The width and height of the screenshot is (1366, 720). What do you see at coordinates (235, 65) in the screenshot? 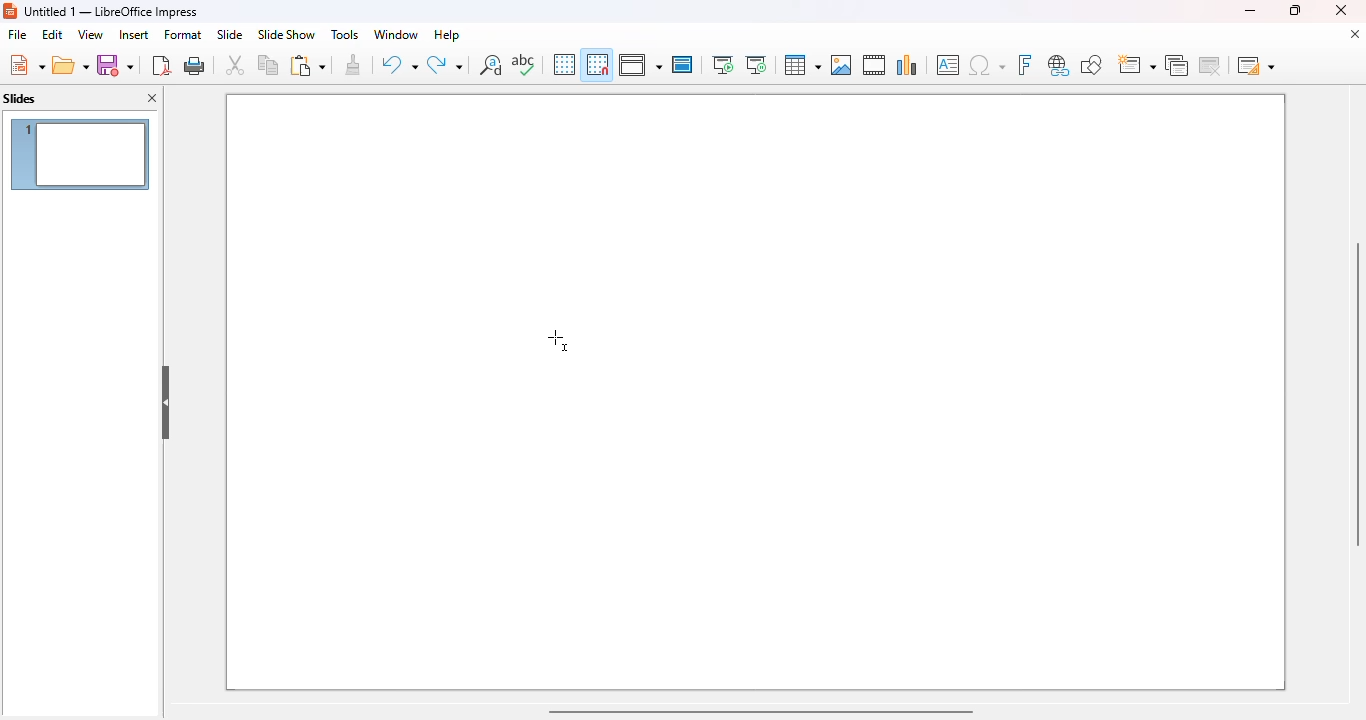
I see `cut` at bounding box center [235, 65].